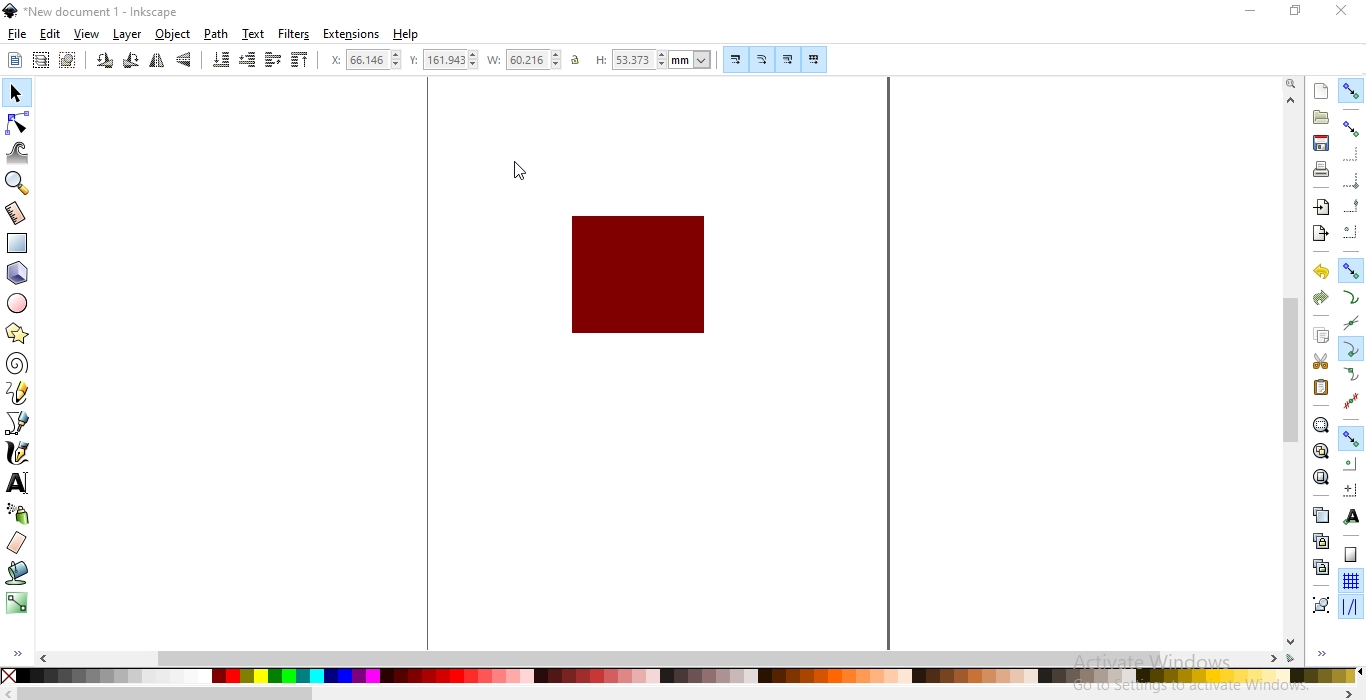 The width and height of the screenshot is (1366, 700). I want to click on select and transform objects, so click(16, 93).